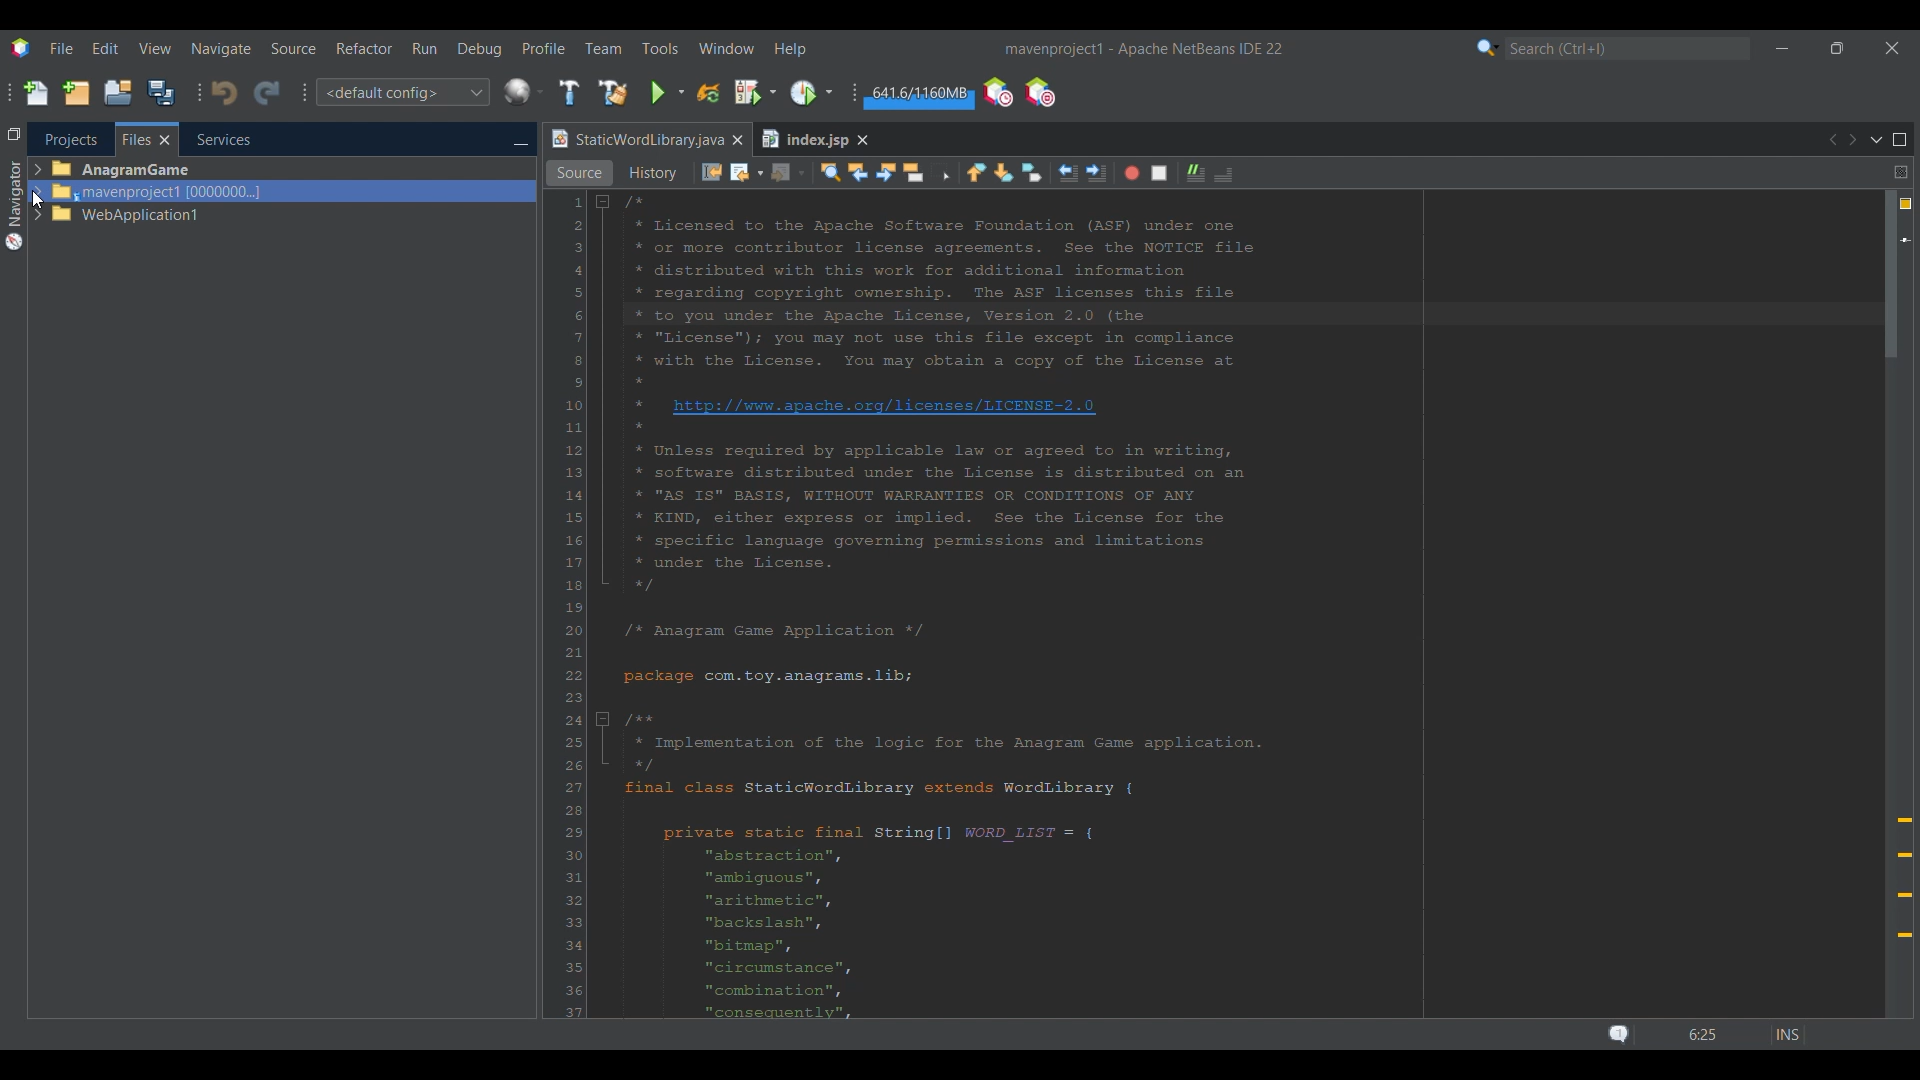 The image size is (1920, 1080). I want to click on Projects tab, so click(70, 139).